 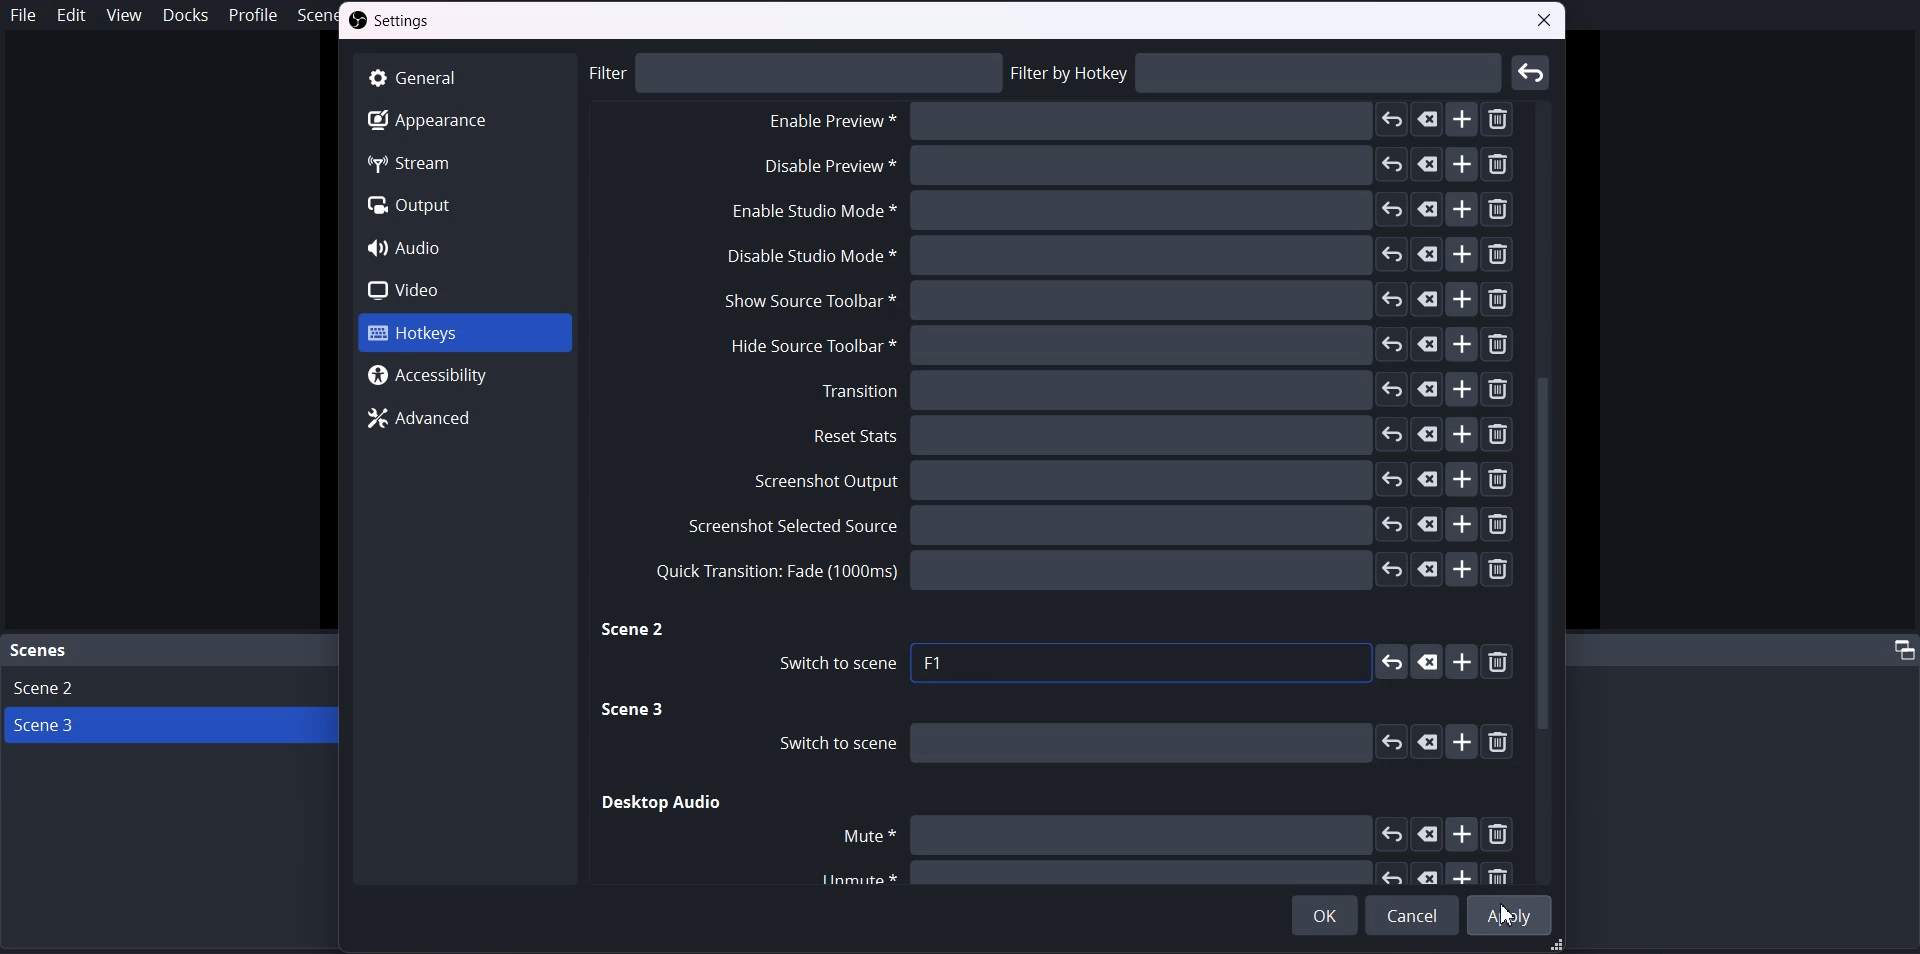 I want to click on Screenshot output, so click(x=1135, y=481).